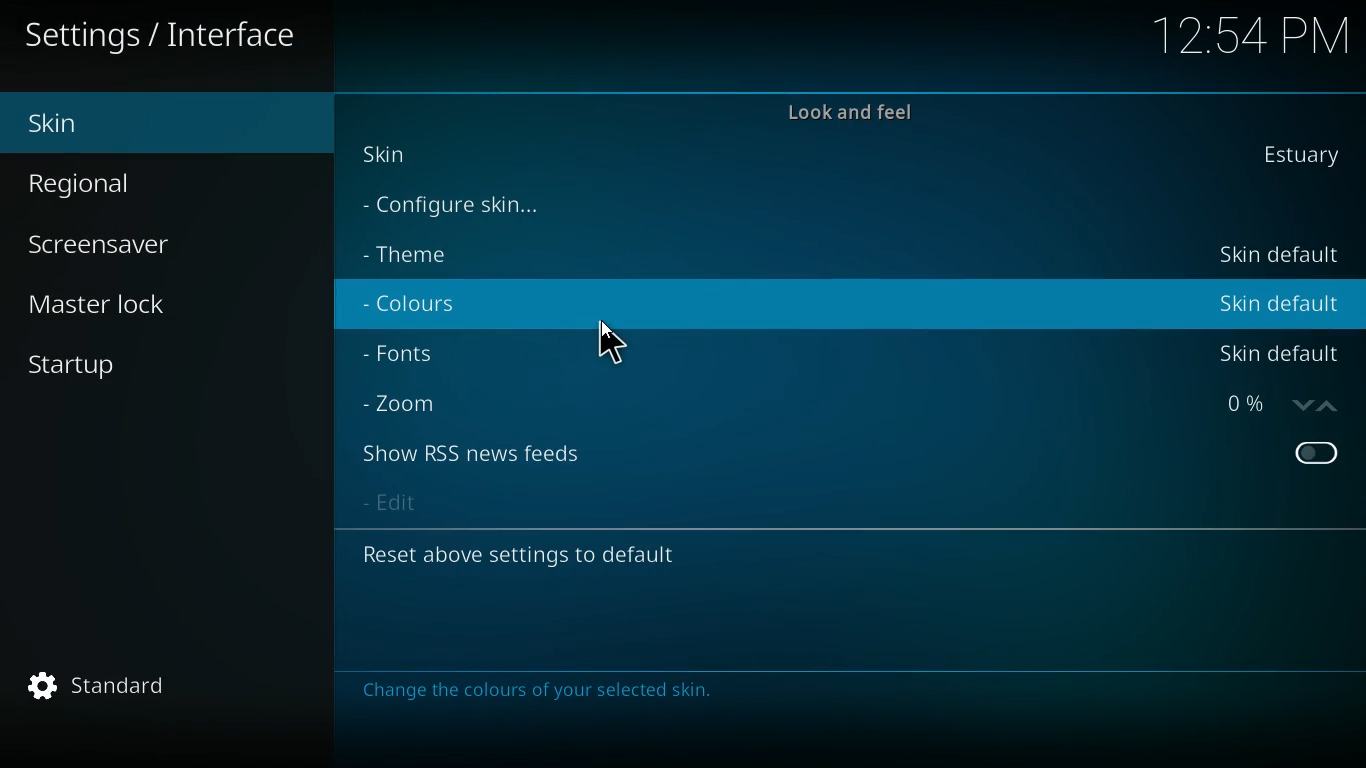  What do you see at coordinates (1279, 407) in the screenshot?
I see `zoom` at bounding box center [1279, 407].